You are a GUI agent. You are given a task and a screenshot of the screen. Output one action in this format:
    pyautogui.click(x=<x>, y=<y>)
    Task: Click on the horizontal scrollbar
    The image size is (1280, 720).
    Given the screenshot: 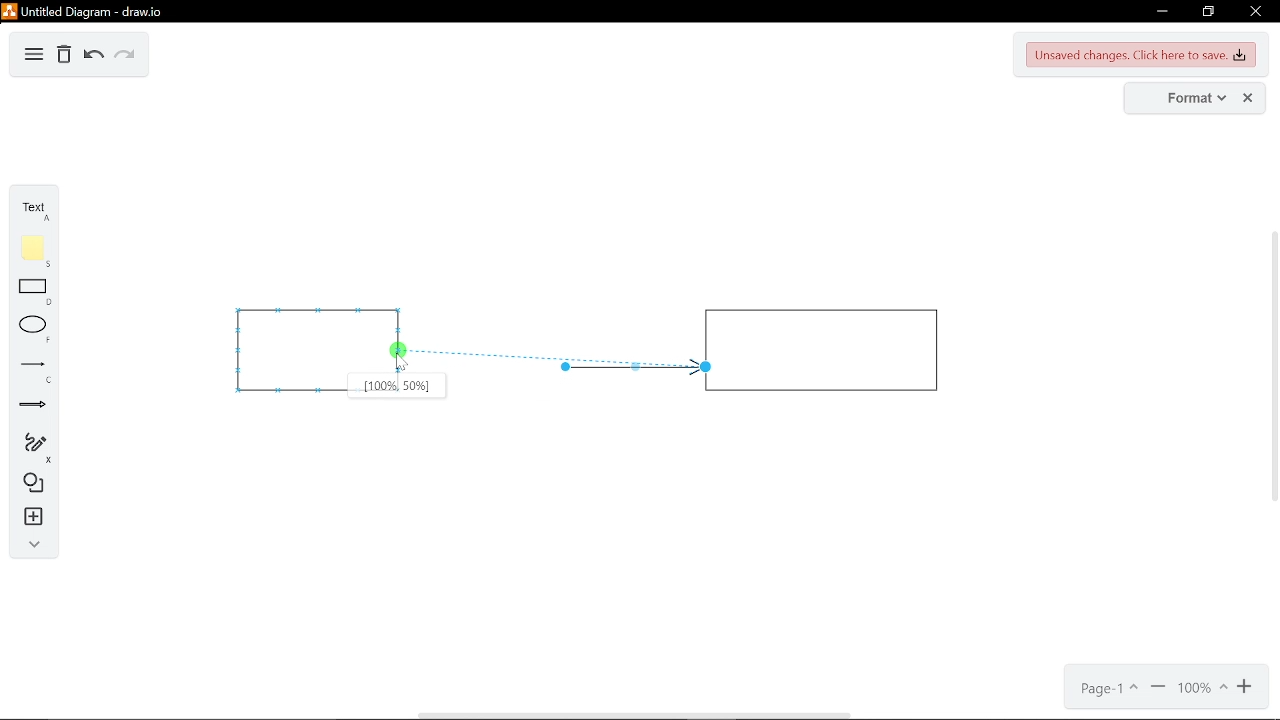 What is the action you would take?
    pyautogui.click(x=638, y=715)
    